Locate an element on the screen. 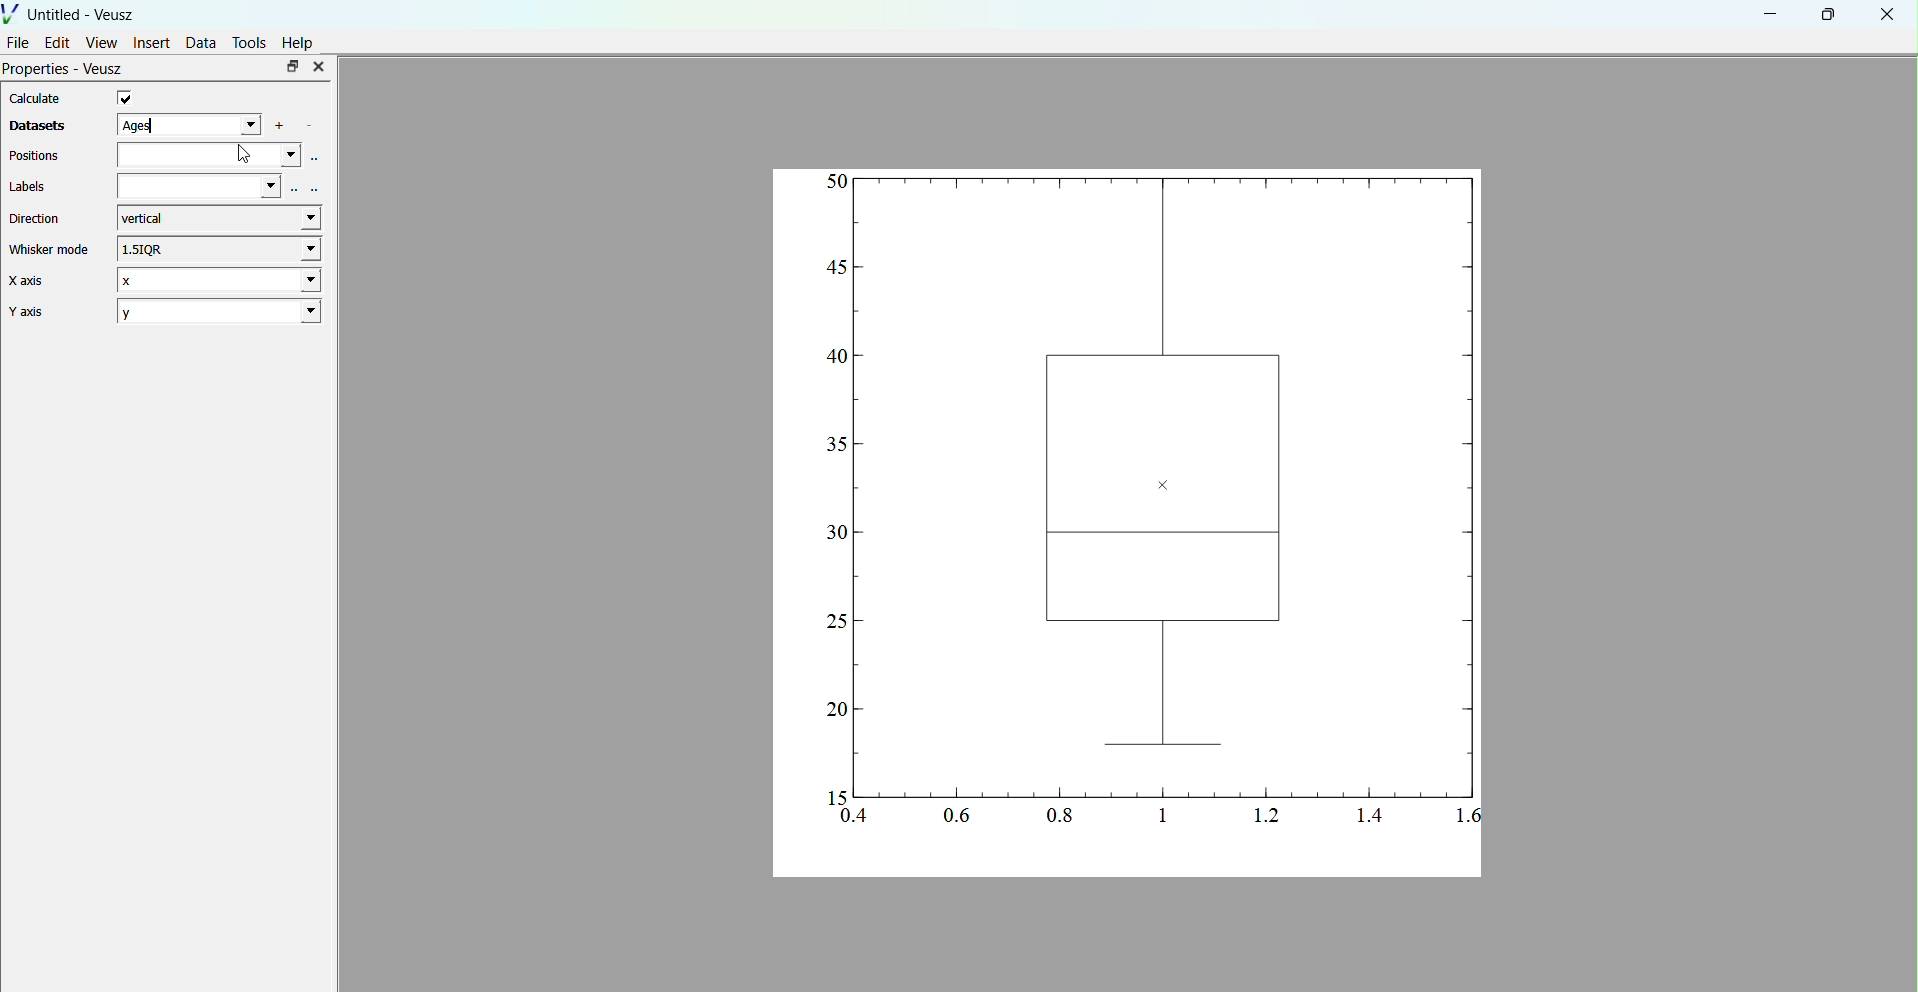 The width and height of the screenshot is (1918, 992). close is located at coordinates (318, 67).